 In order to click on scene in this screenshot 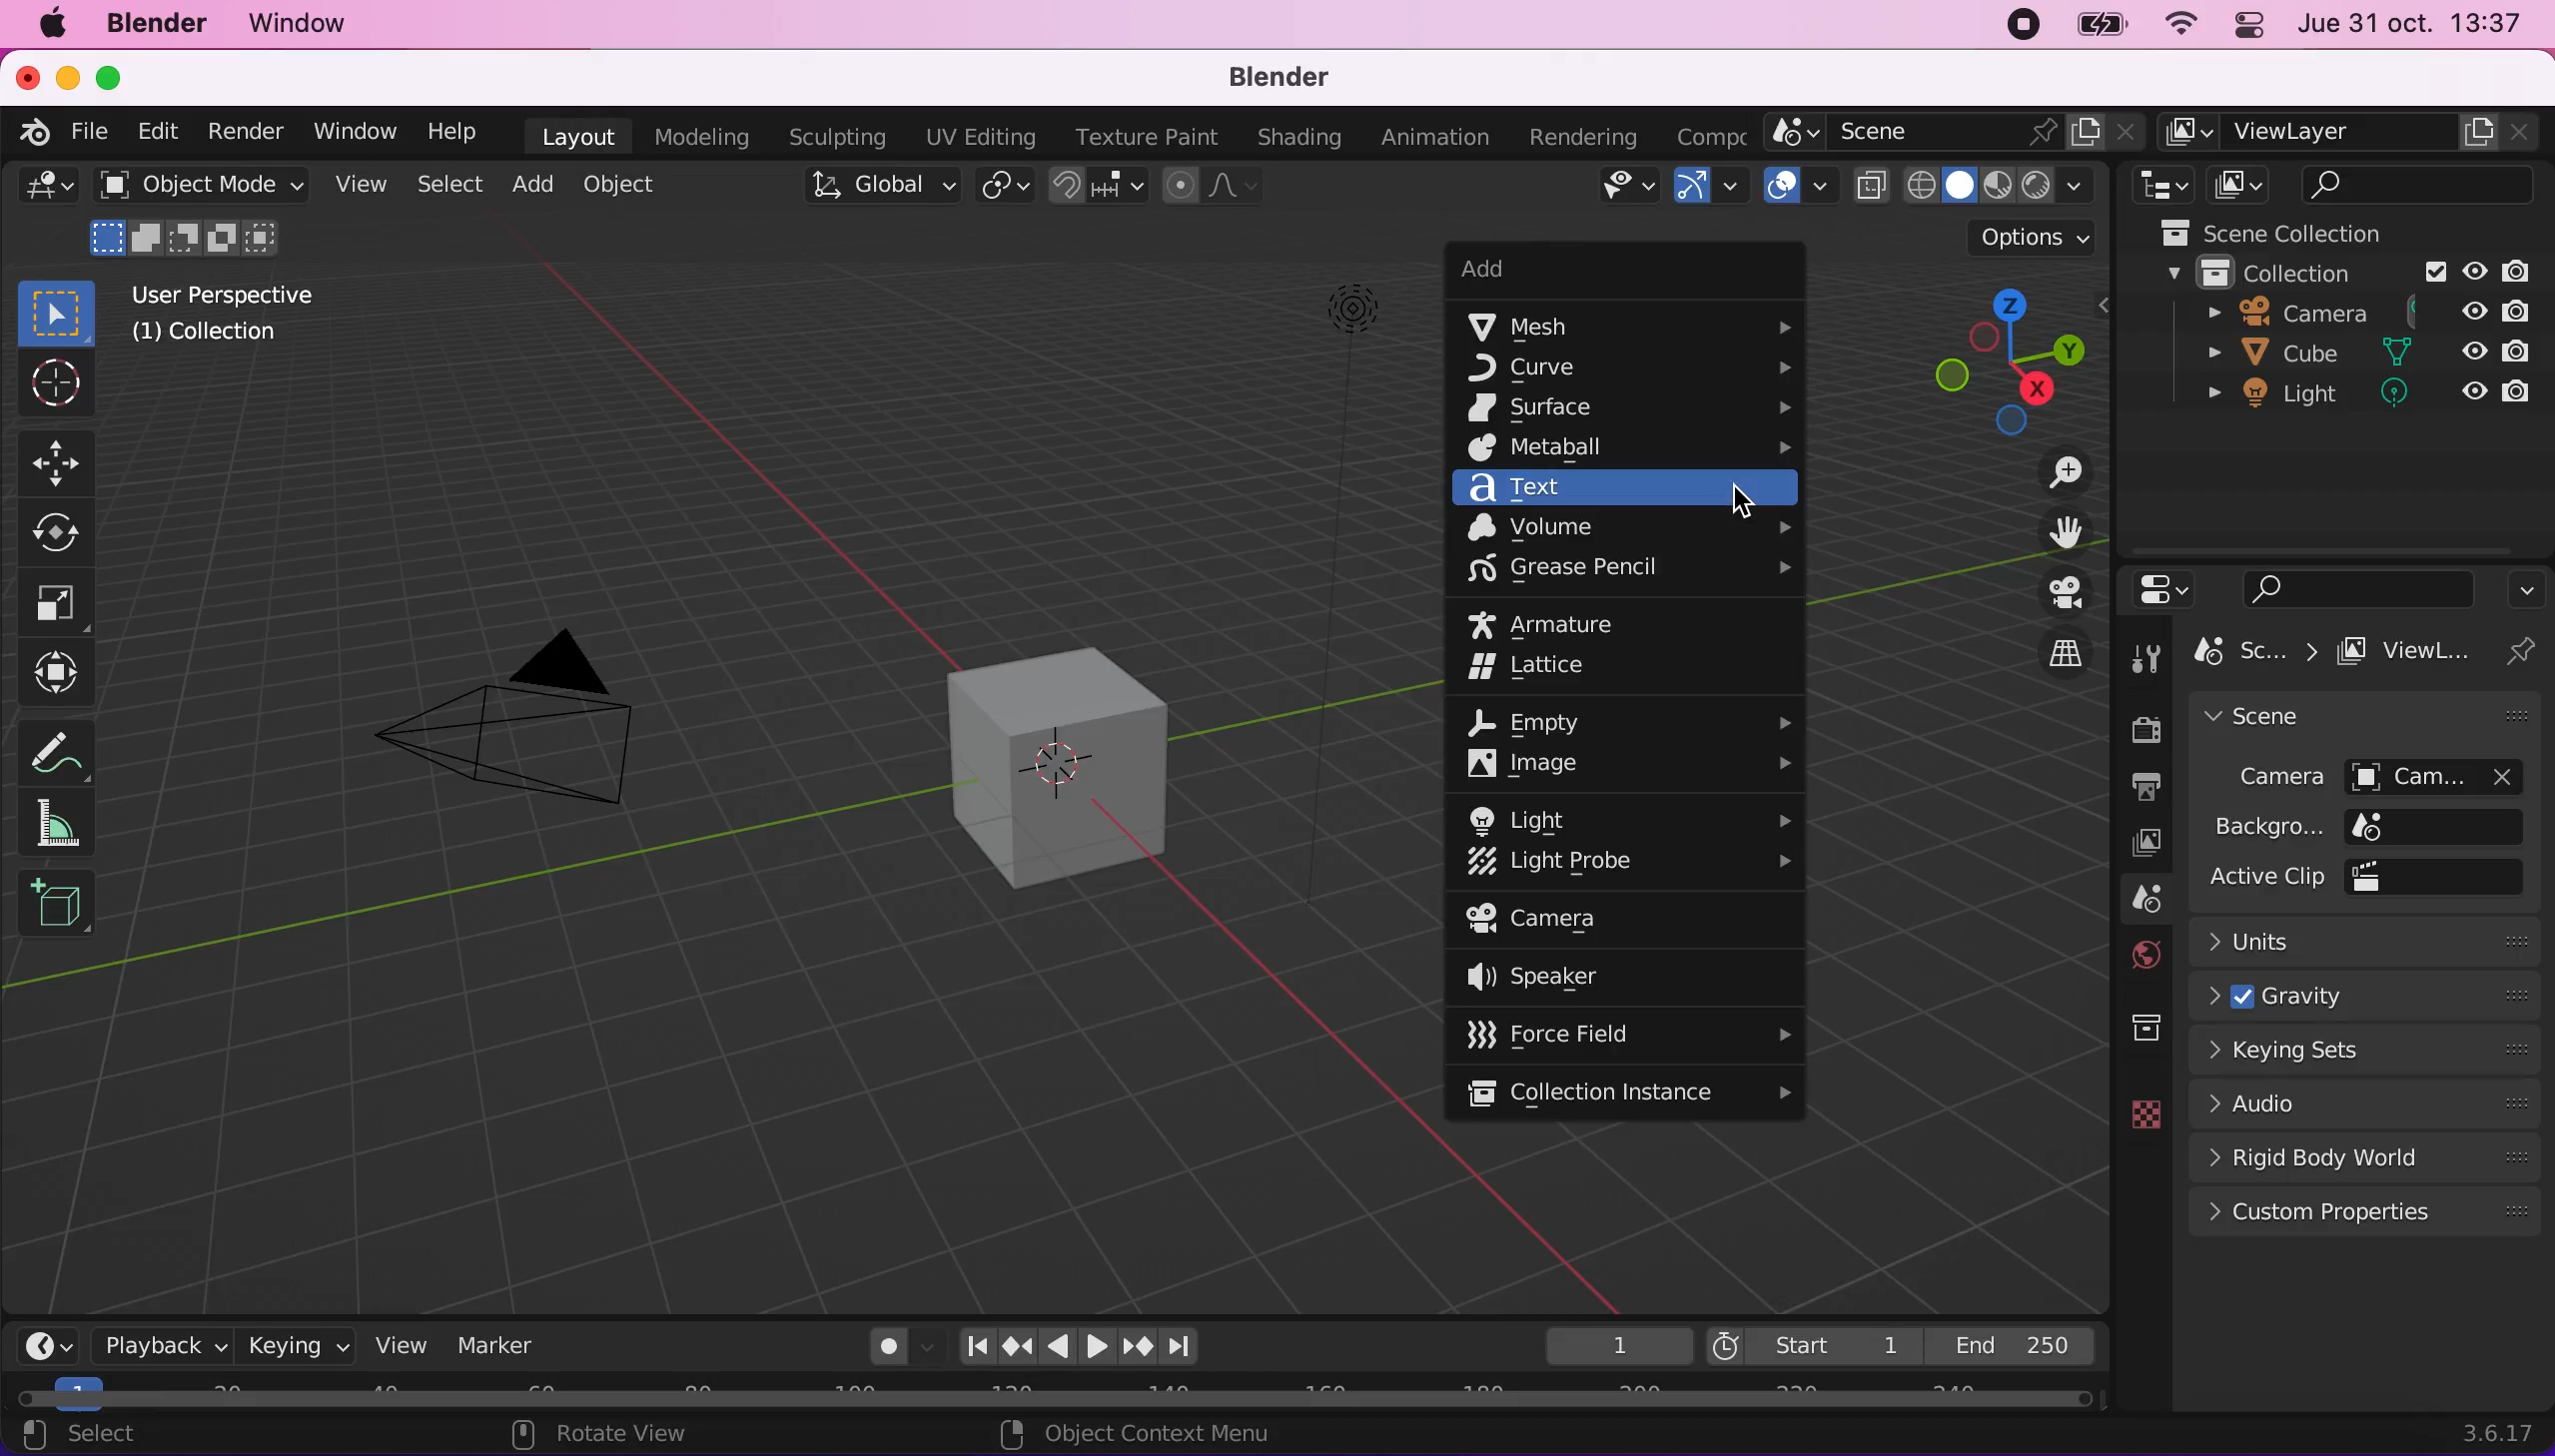, I will do `click(2253, 651)`.